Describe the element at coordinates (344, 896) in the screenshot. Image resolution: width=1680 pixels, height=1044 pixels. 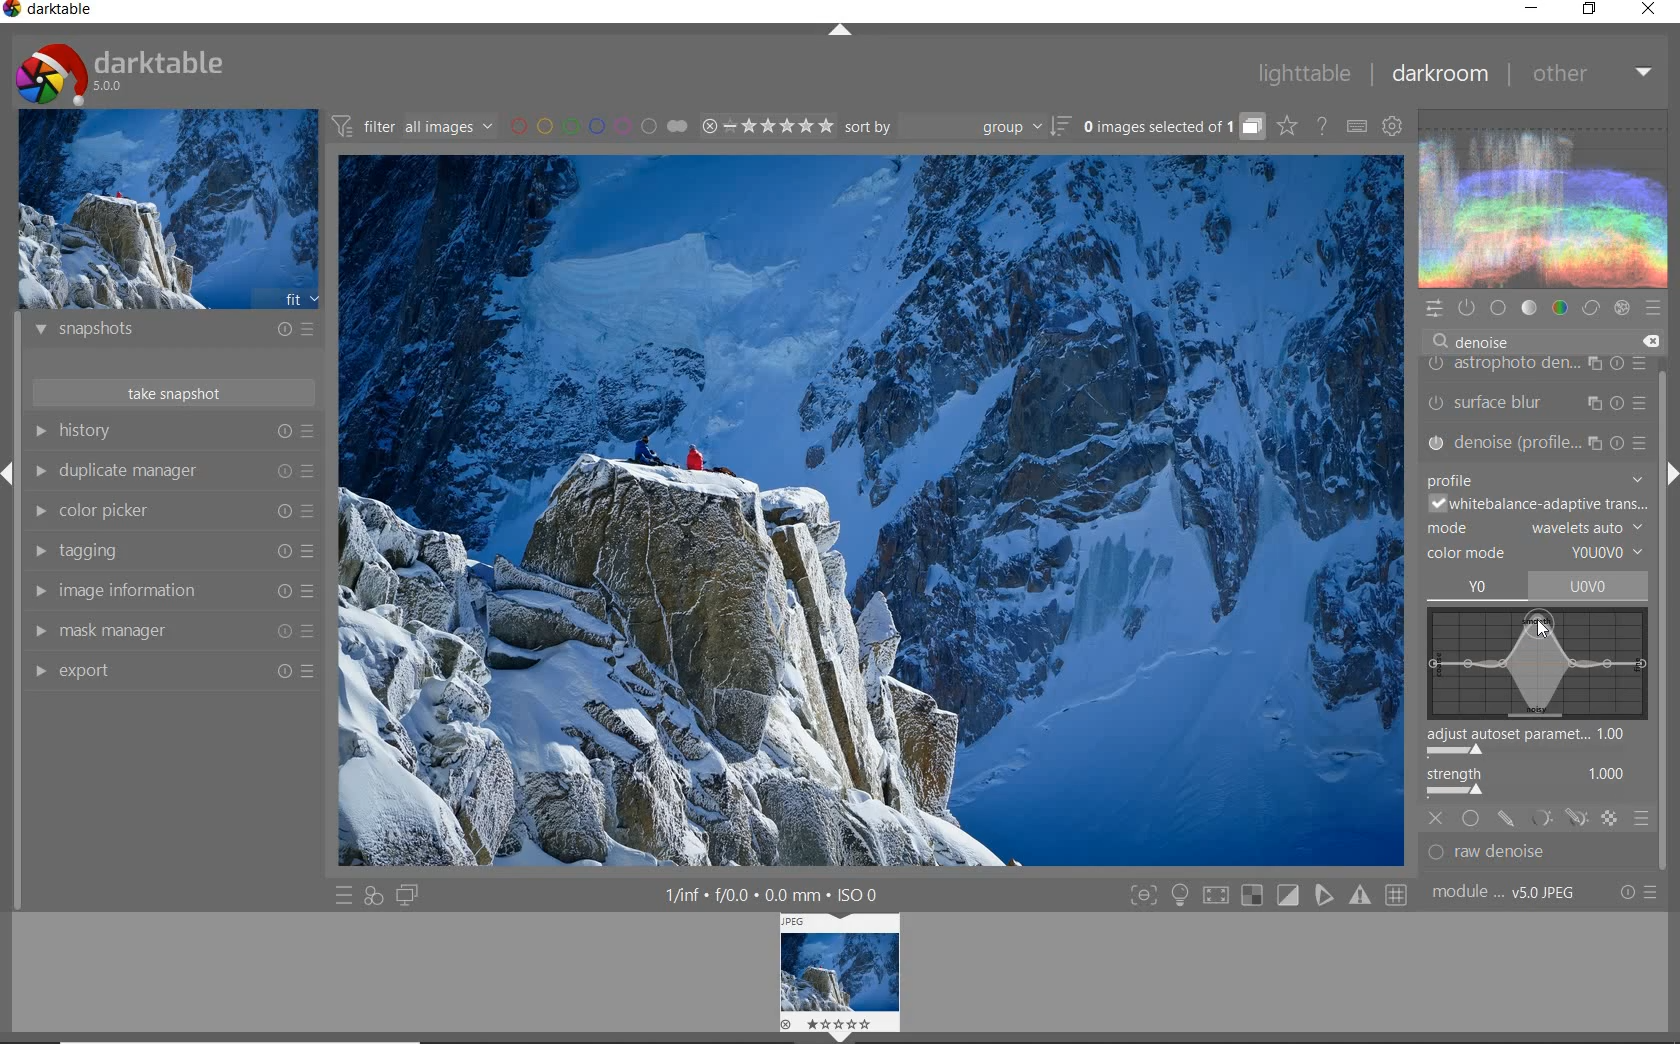
I see `quick access to presets` at that location.